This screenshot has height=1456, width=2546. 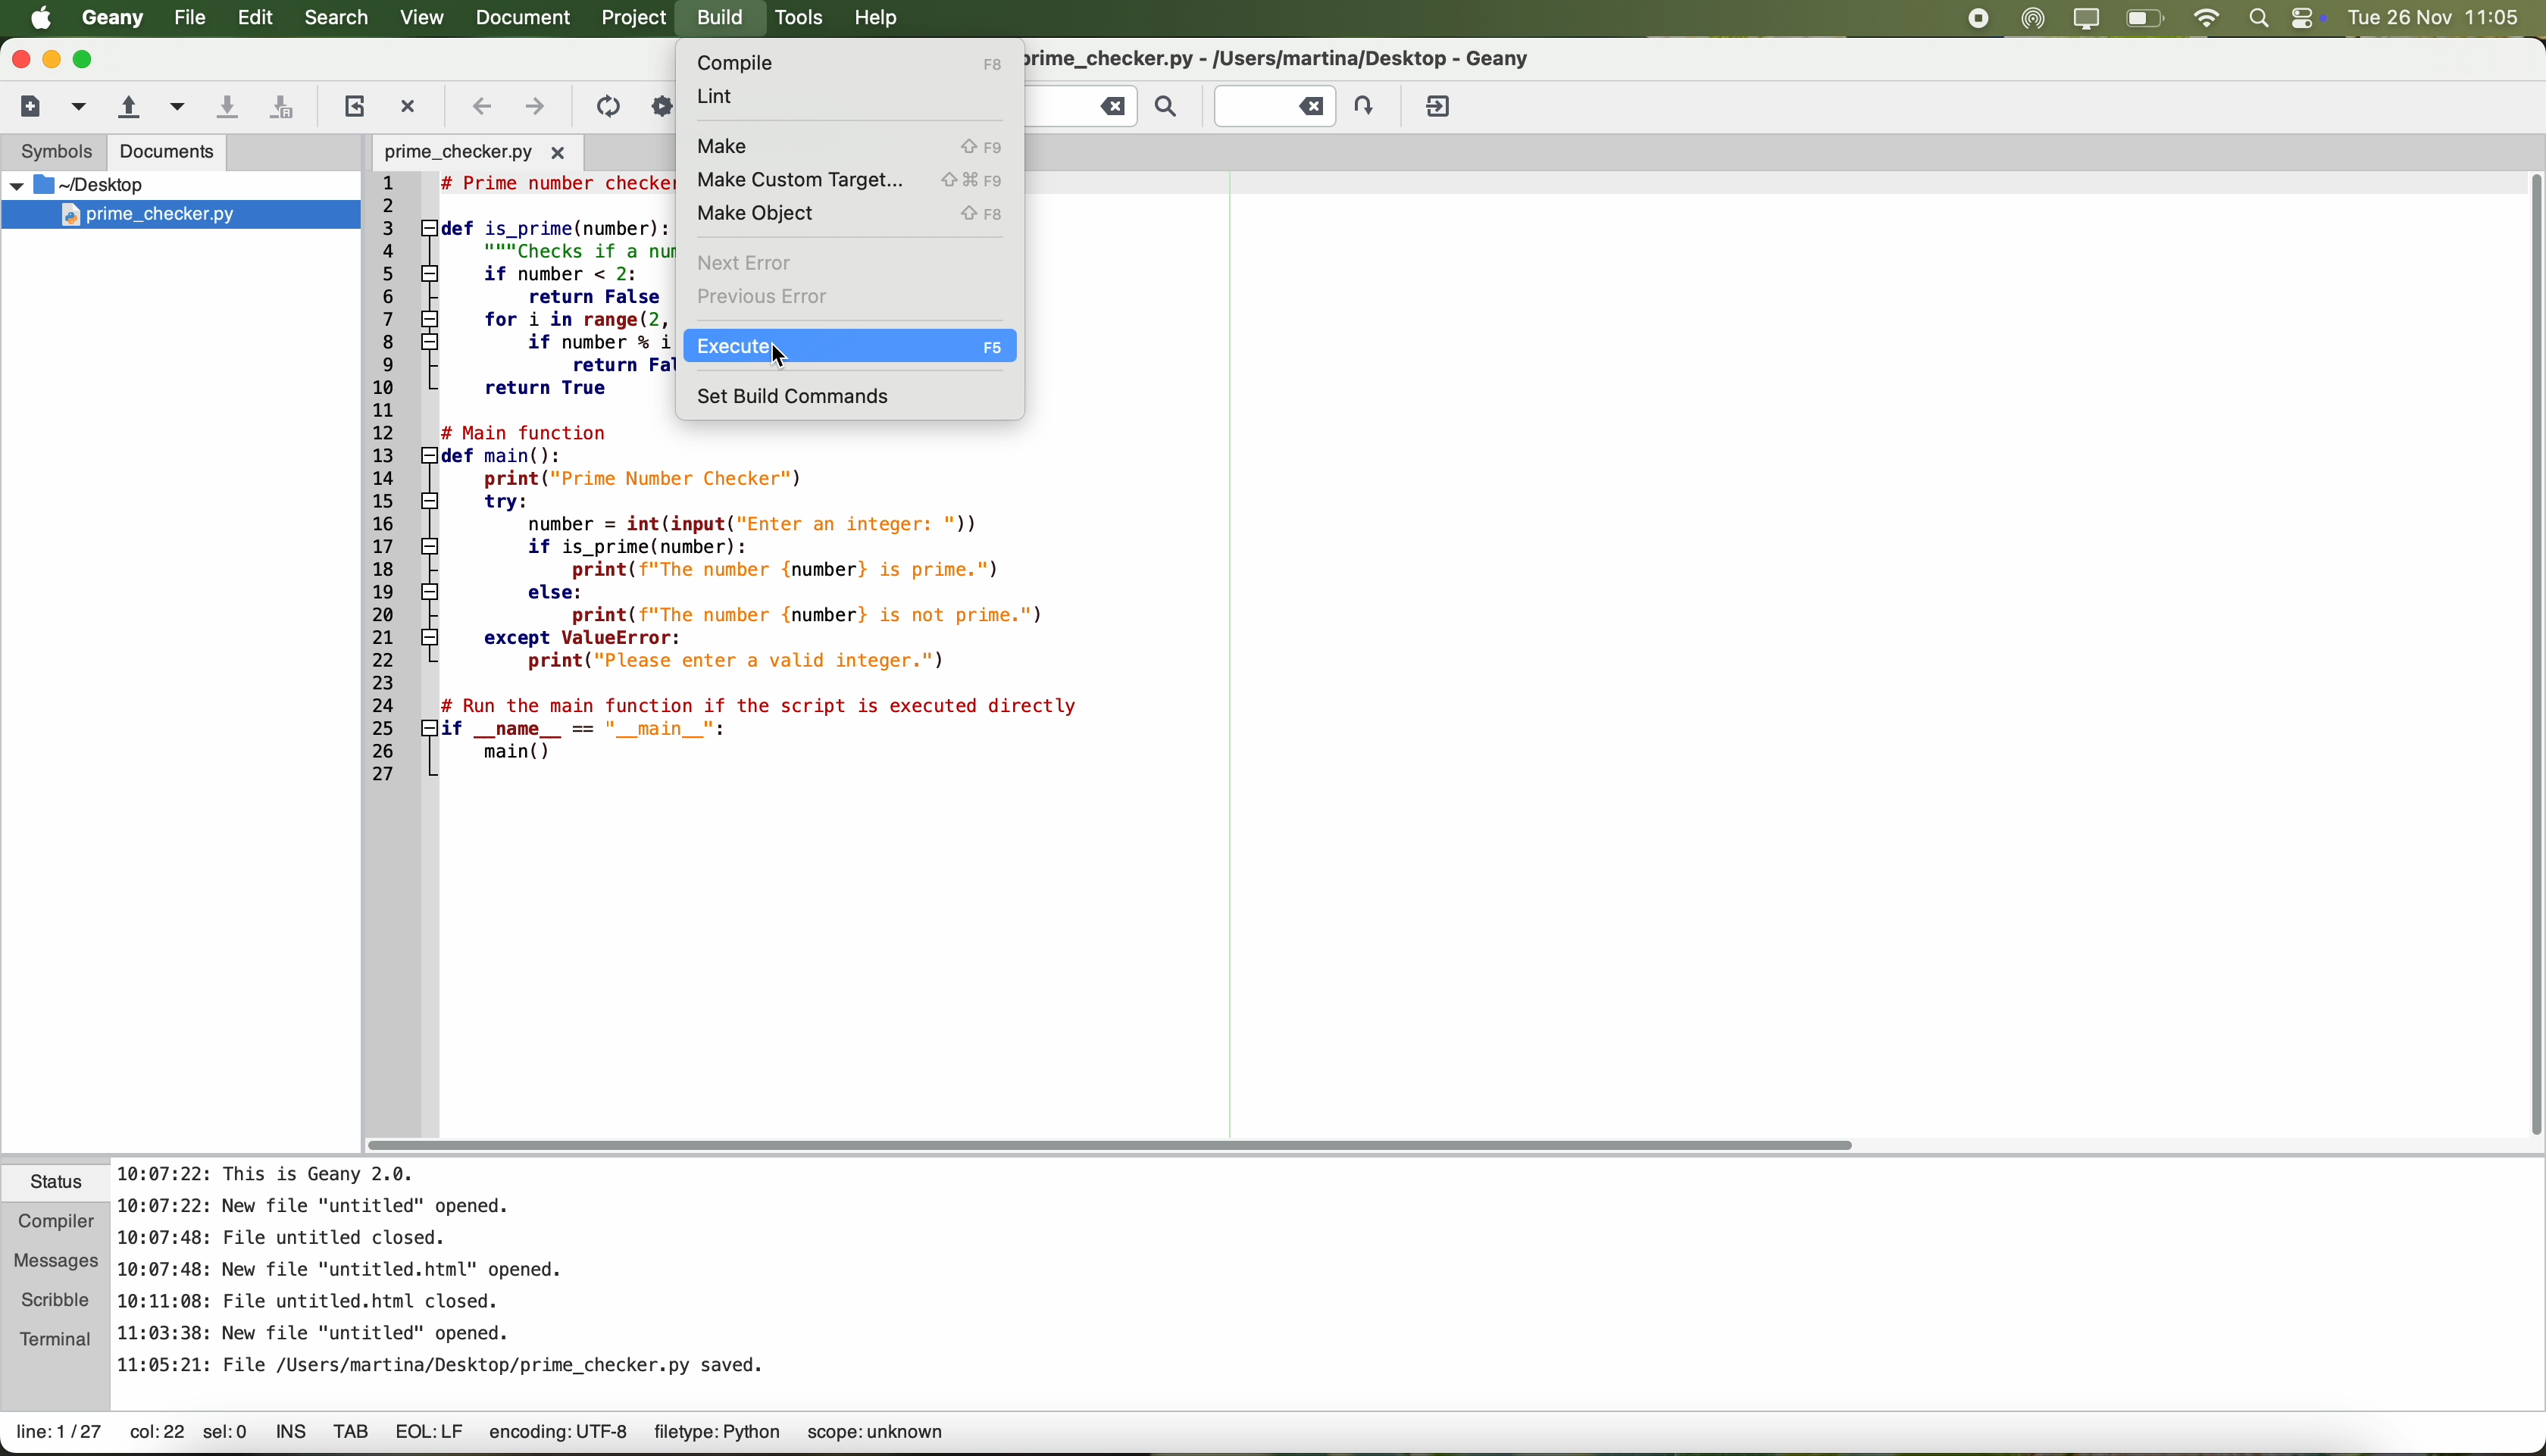 What do you see at coordinates (81, 108) in the screenshot?
I see `create a new file from template` at bounding box center [81, 108].